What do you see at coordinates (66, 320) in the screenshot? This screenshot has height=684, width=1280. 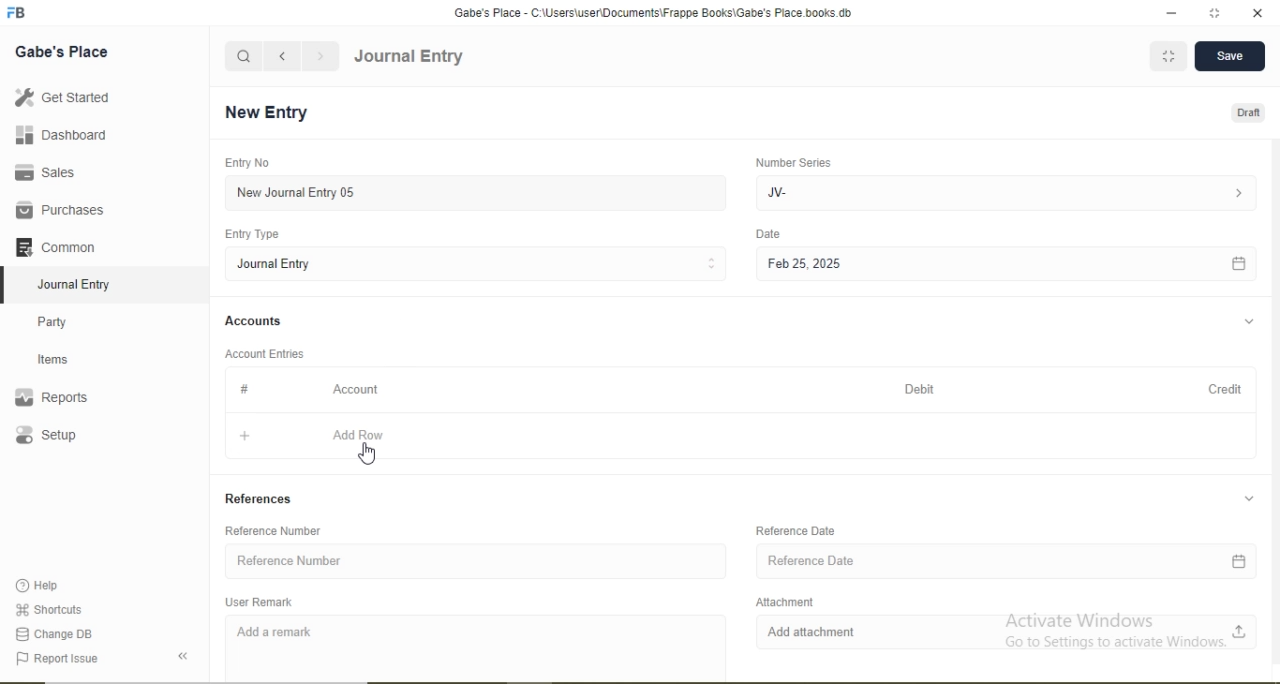 I see `Party` at bounding box center [66, 320].